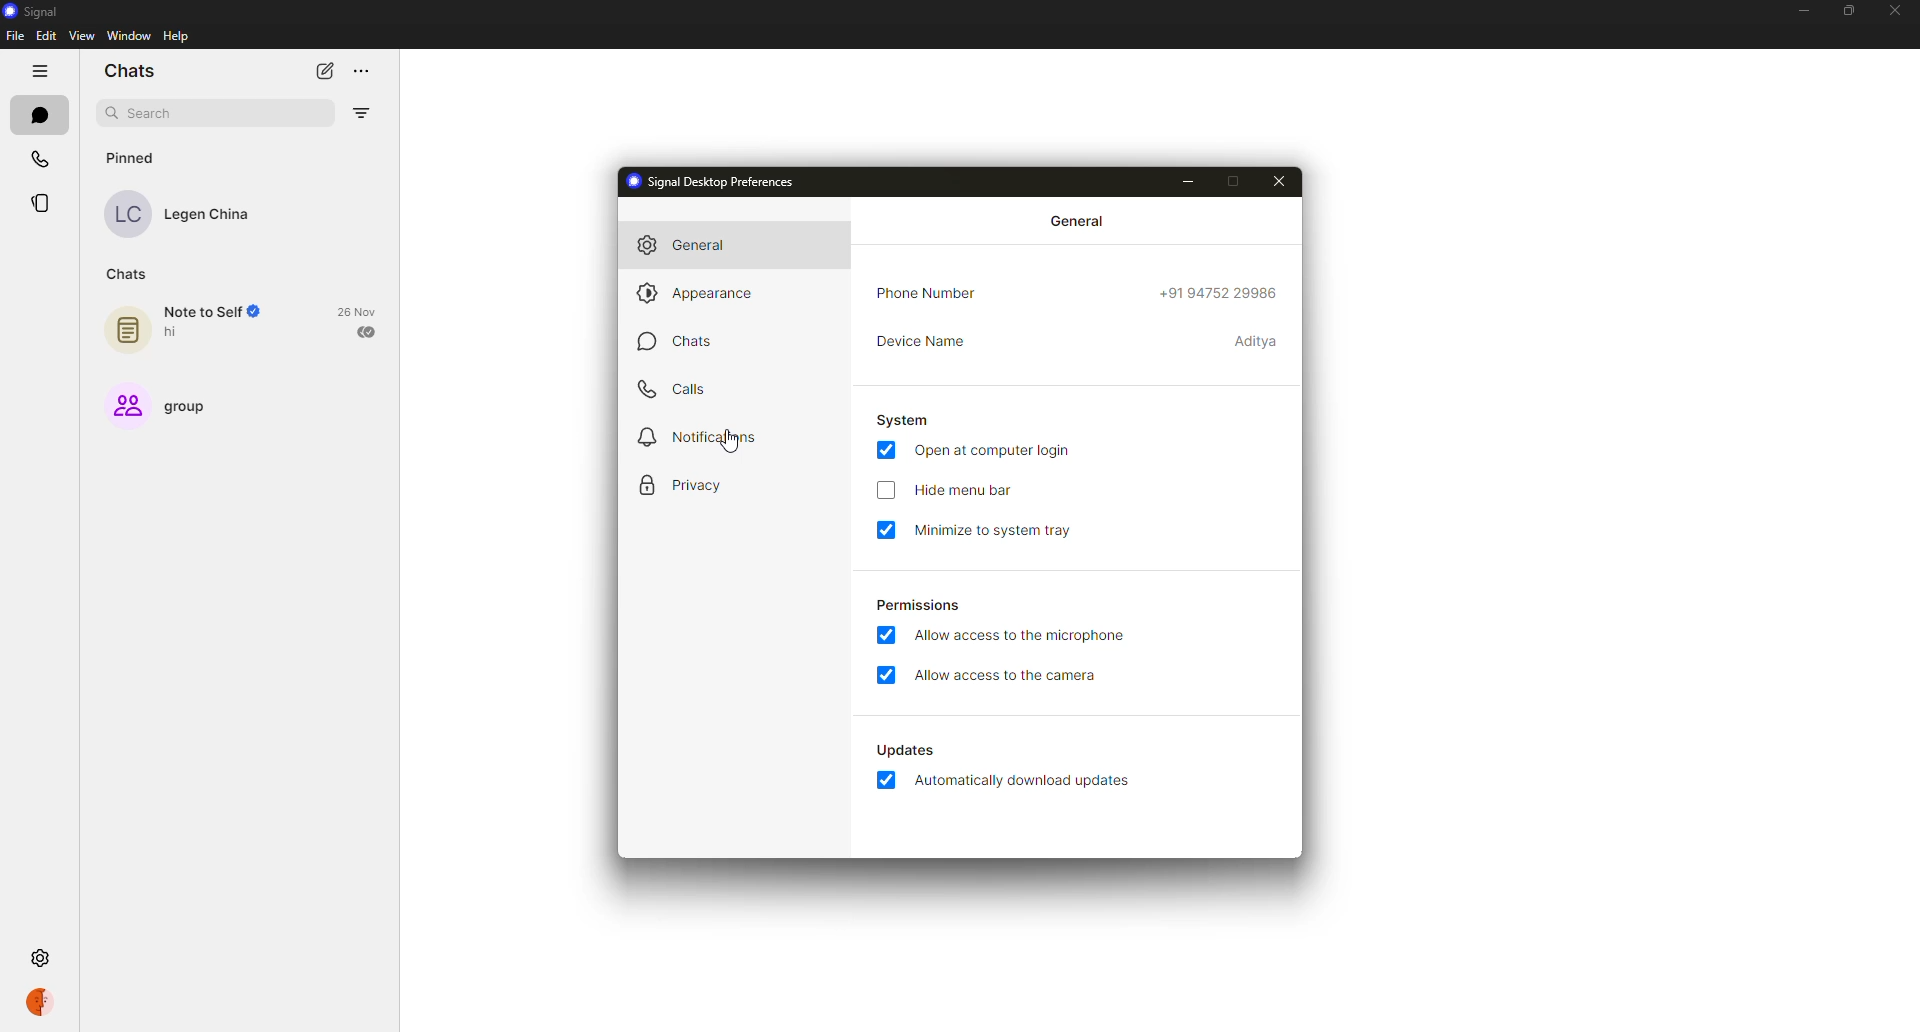 This screenshot has height=1032, width=1920. I want to click on hide menu bar, so click(962, 492).